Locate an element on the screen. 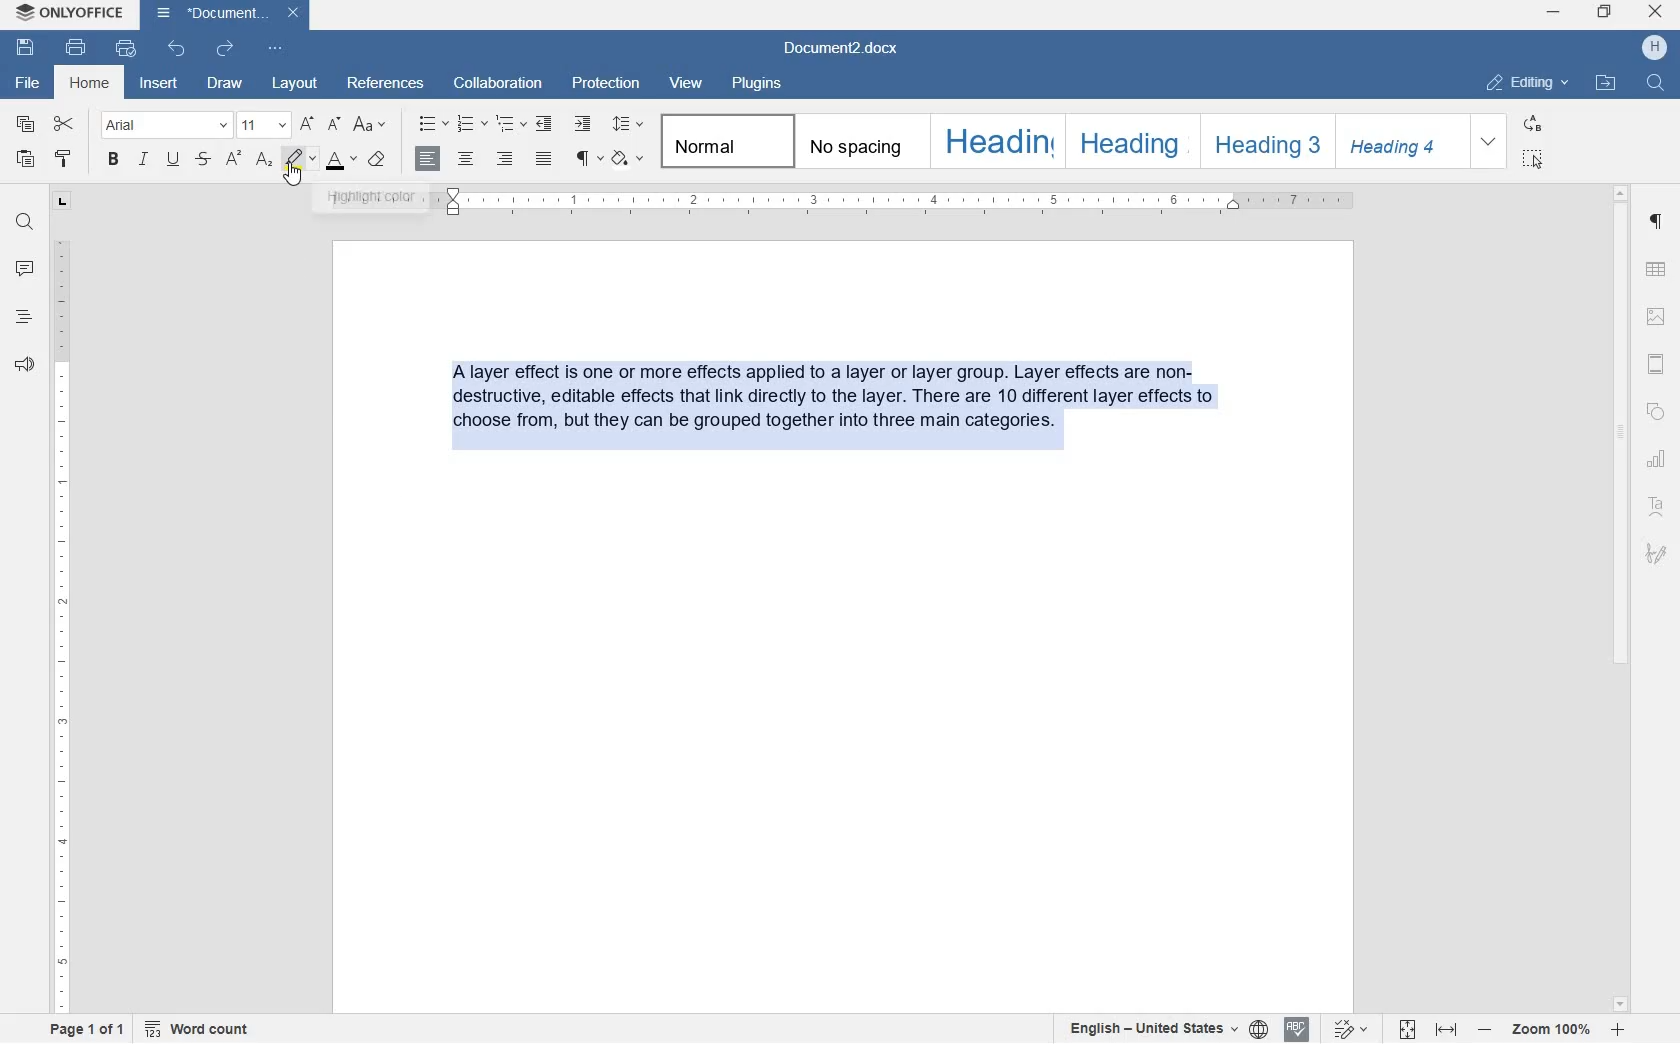  NORMAL is located at coordinates (723, 141).